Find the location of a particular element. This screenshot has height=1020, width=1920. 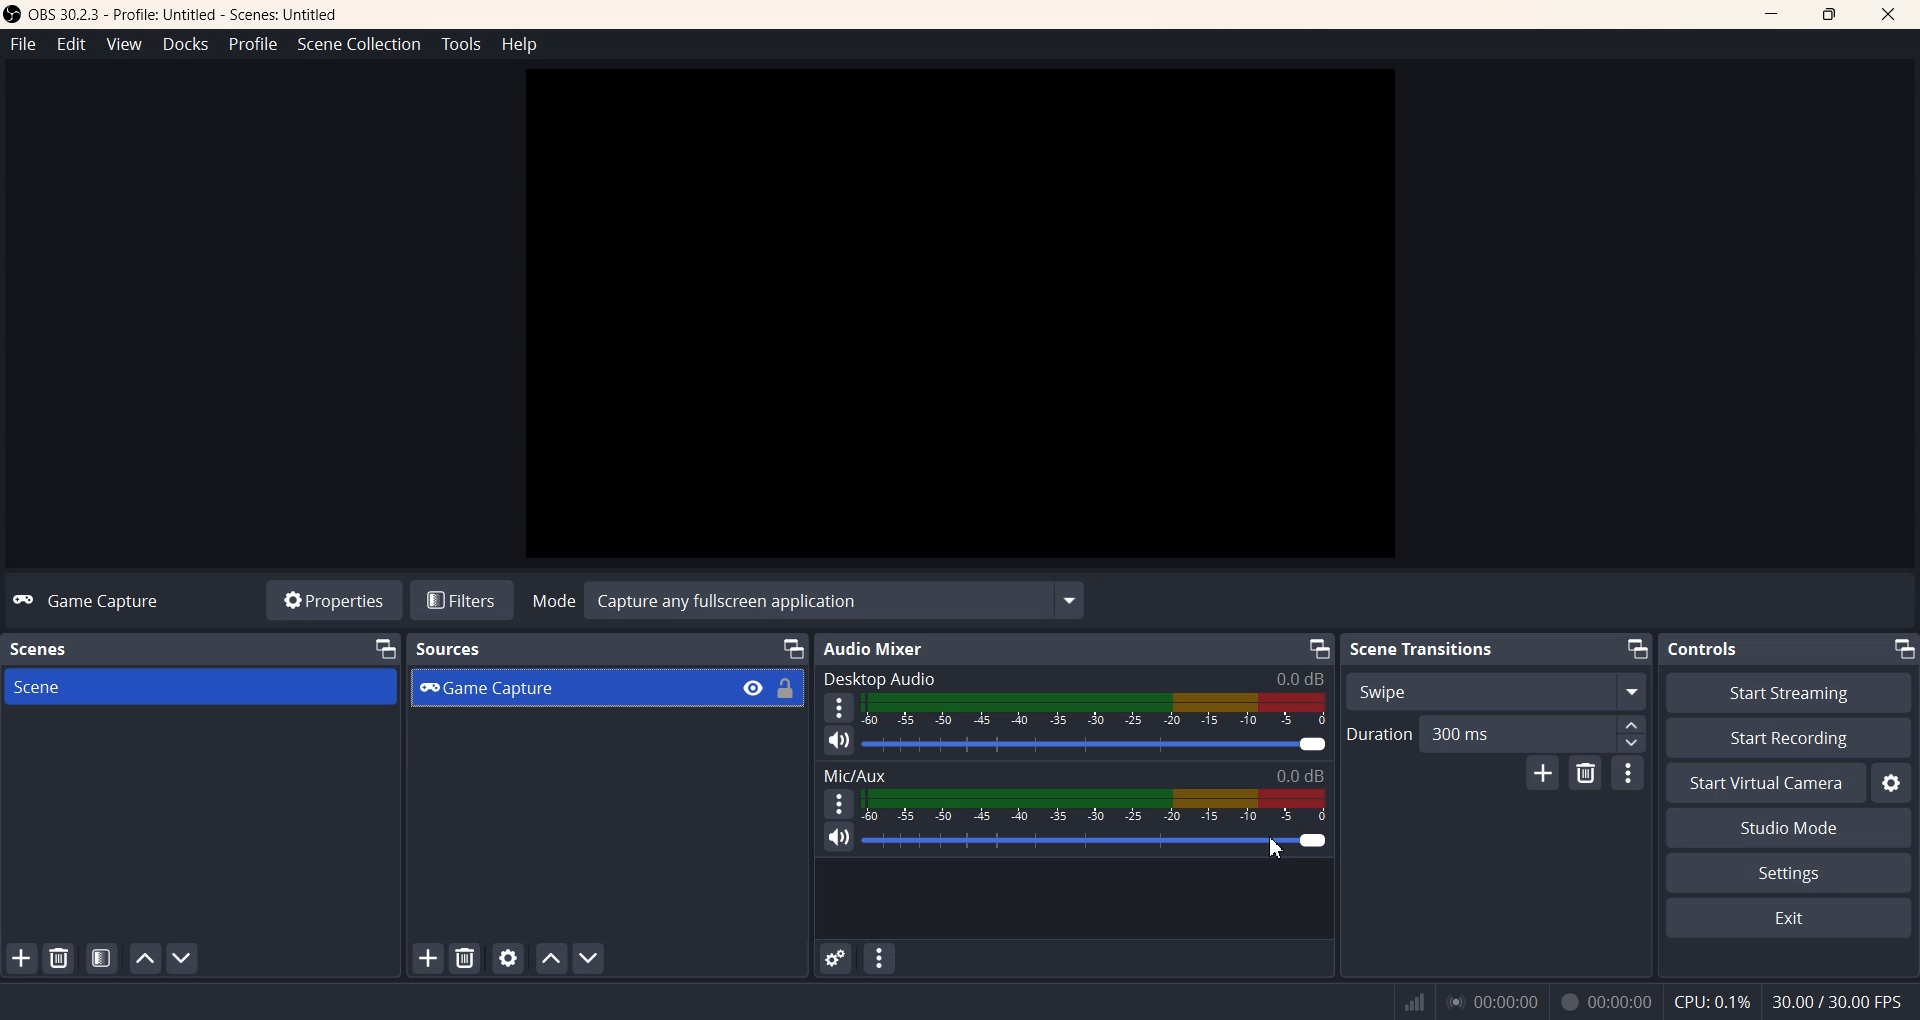

Exit is located at coordinates (1790, 920).